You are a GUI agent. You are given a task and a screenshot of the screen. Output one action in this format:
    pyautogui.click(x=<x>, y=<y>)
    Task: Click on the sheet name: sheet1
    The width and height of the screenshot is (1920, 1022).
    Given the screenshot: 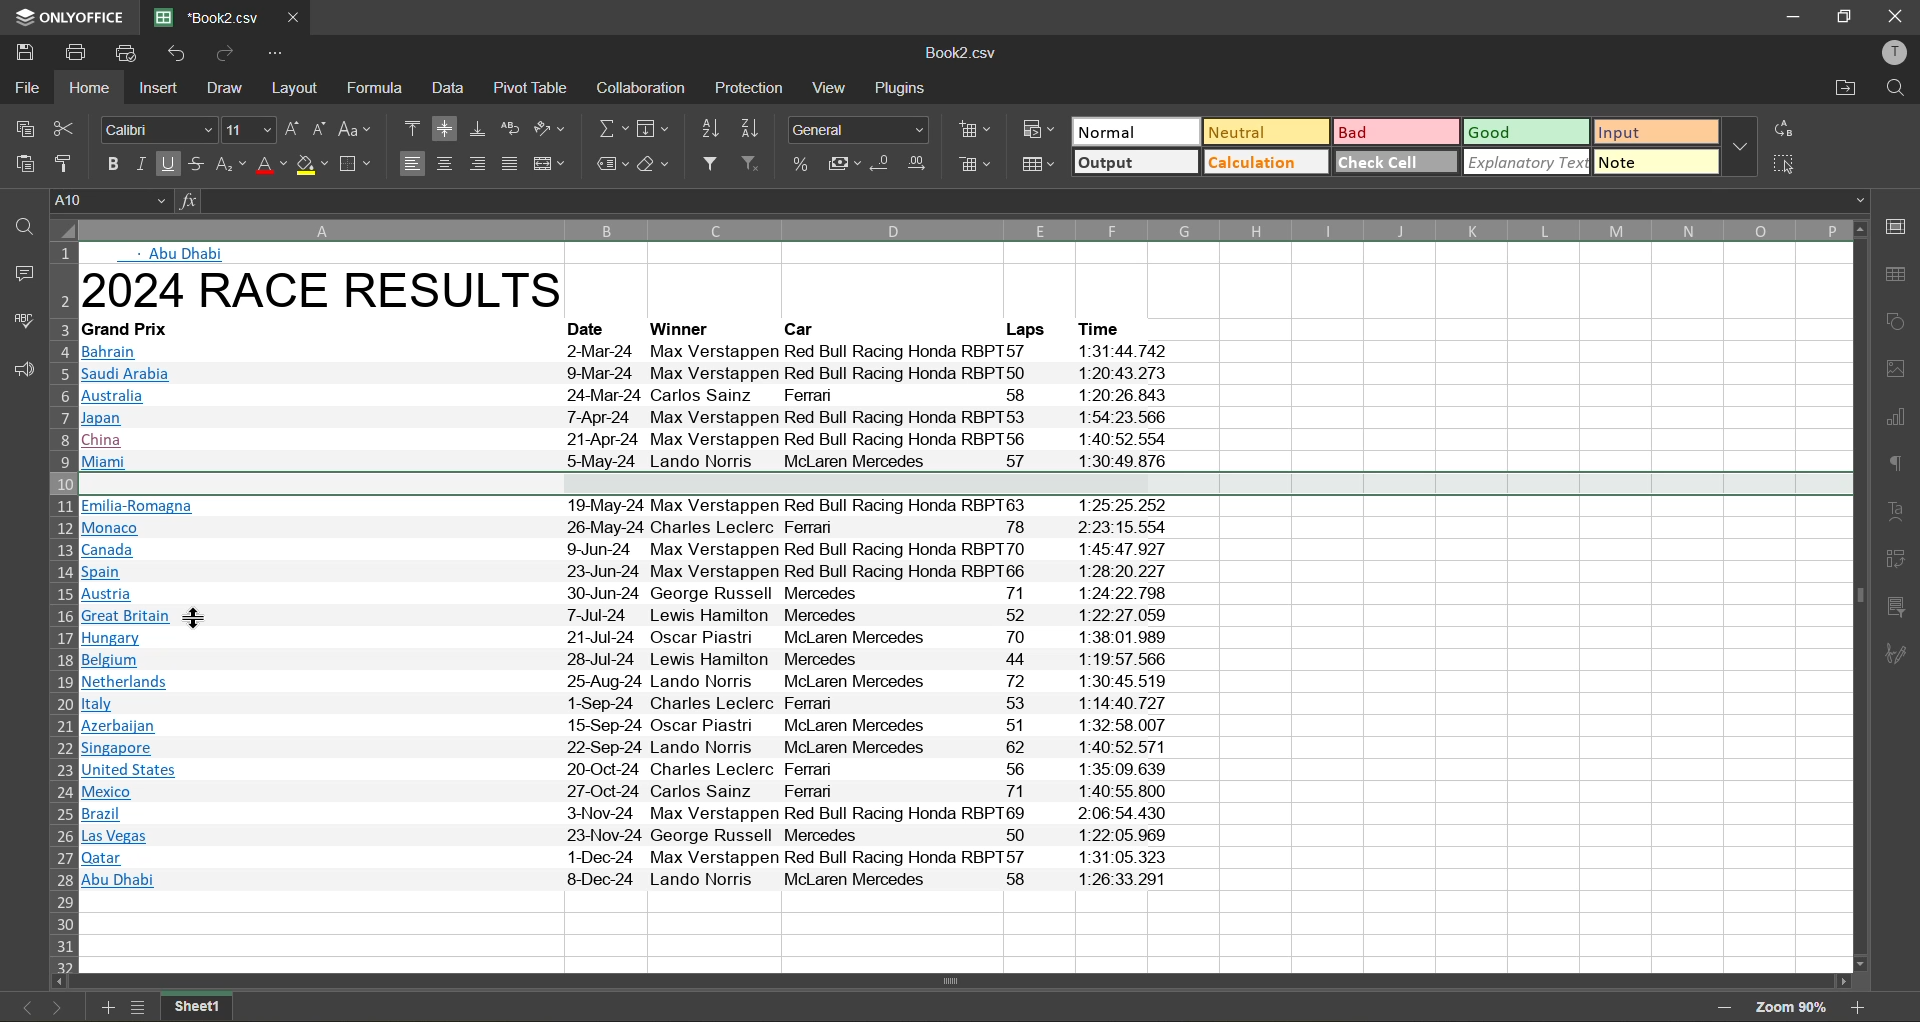 What is the action you would take?
    pyautogui.click(x=209, y=1007)
    